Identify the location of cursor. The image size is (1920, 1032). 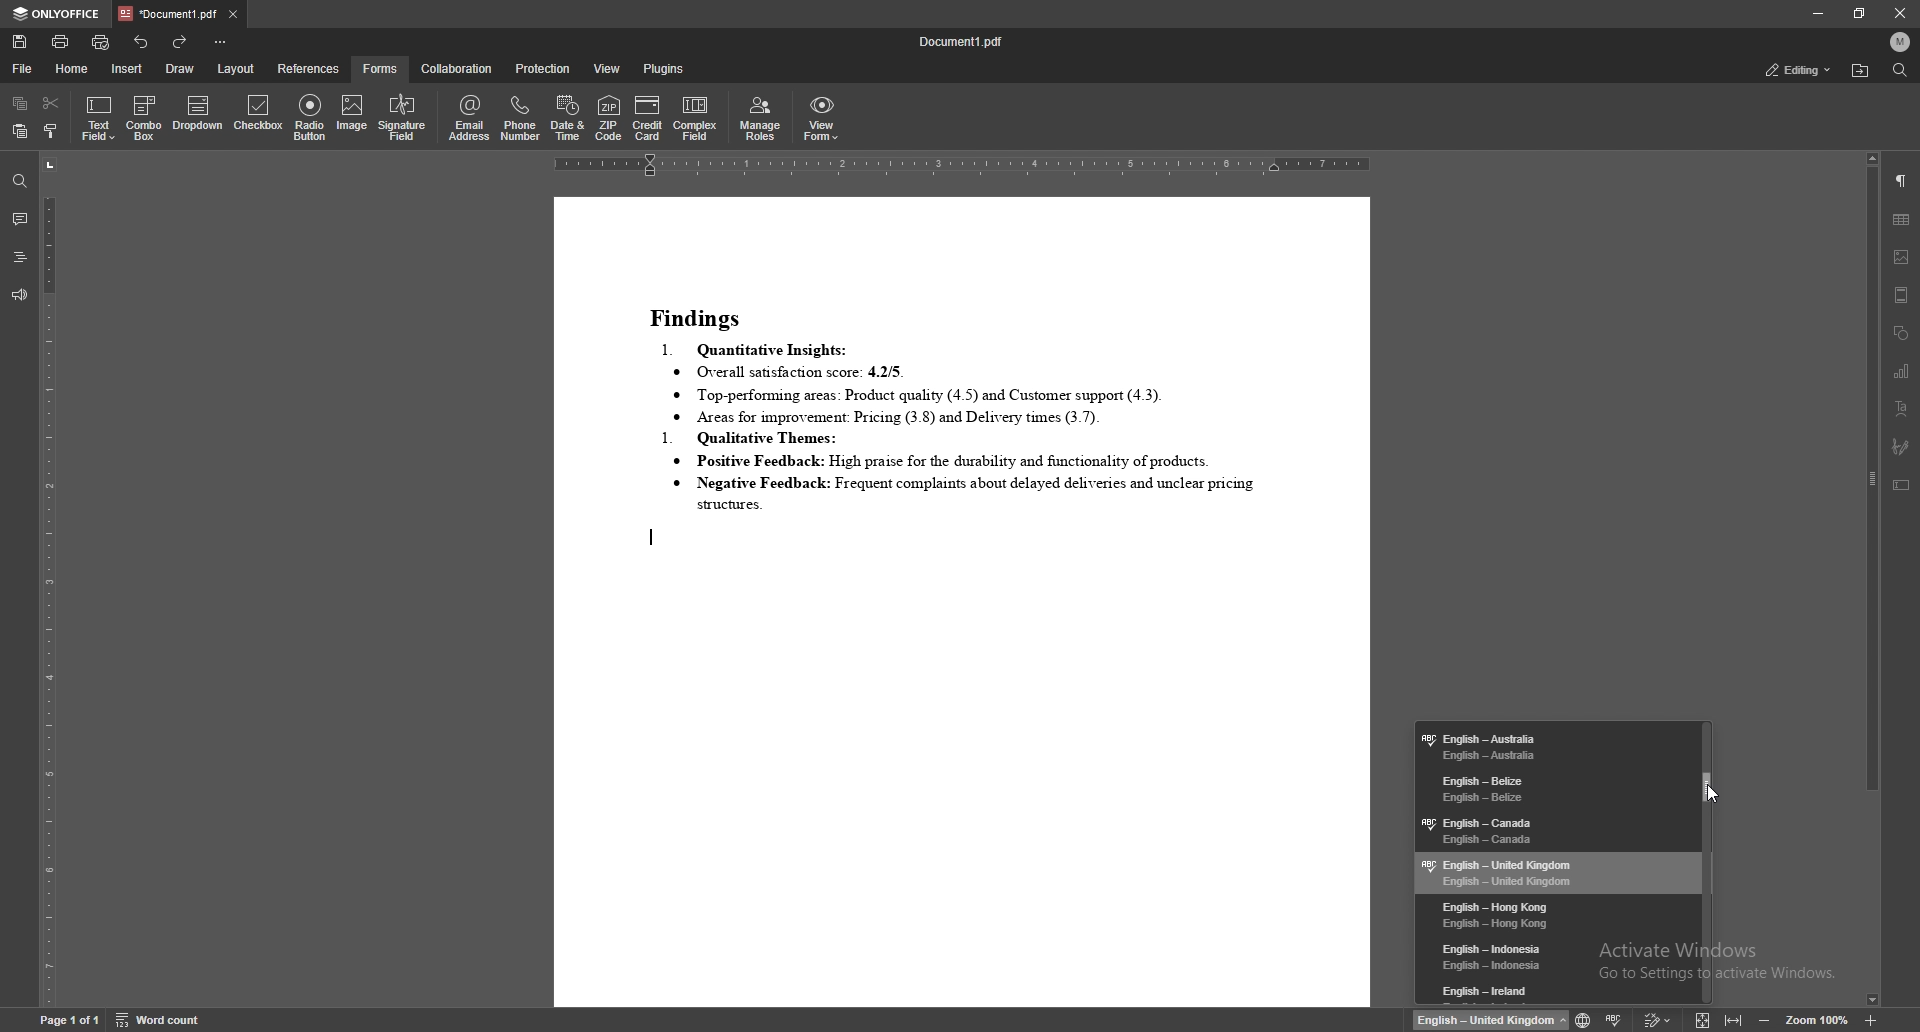
(1717, 796).